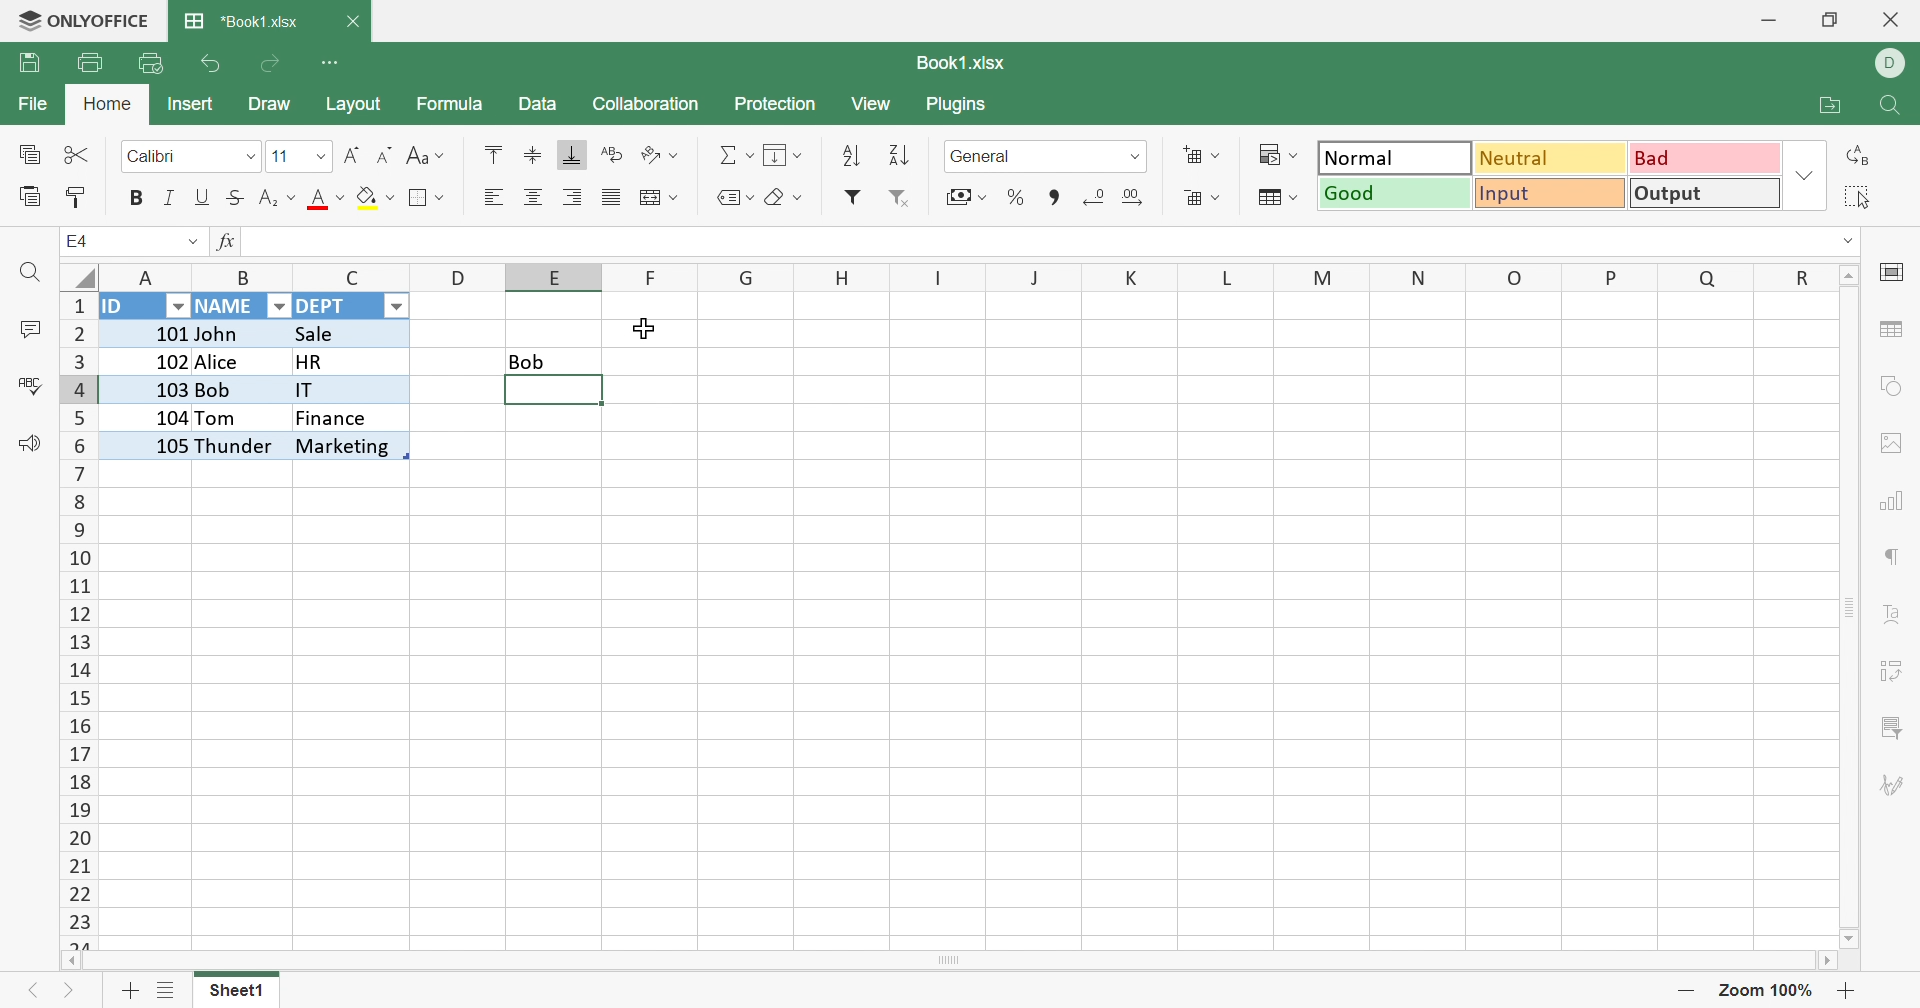 The image size is (1920, 1008). I want to click on Drop Down, so click(400, 307).